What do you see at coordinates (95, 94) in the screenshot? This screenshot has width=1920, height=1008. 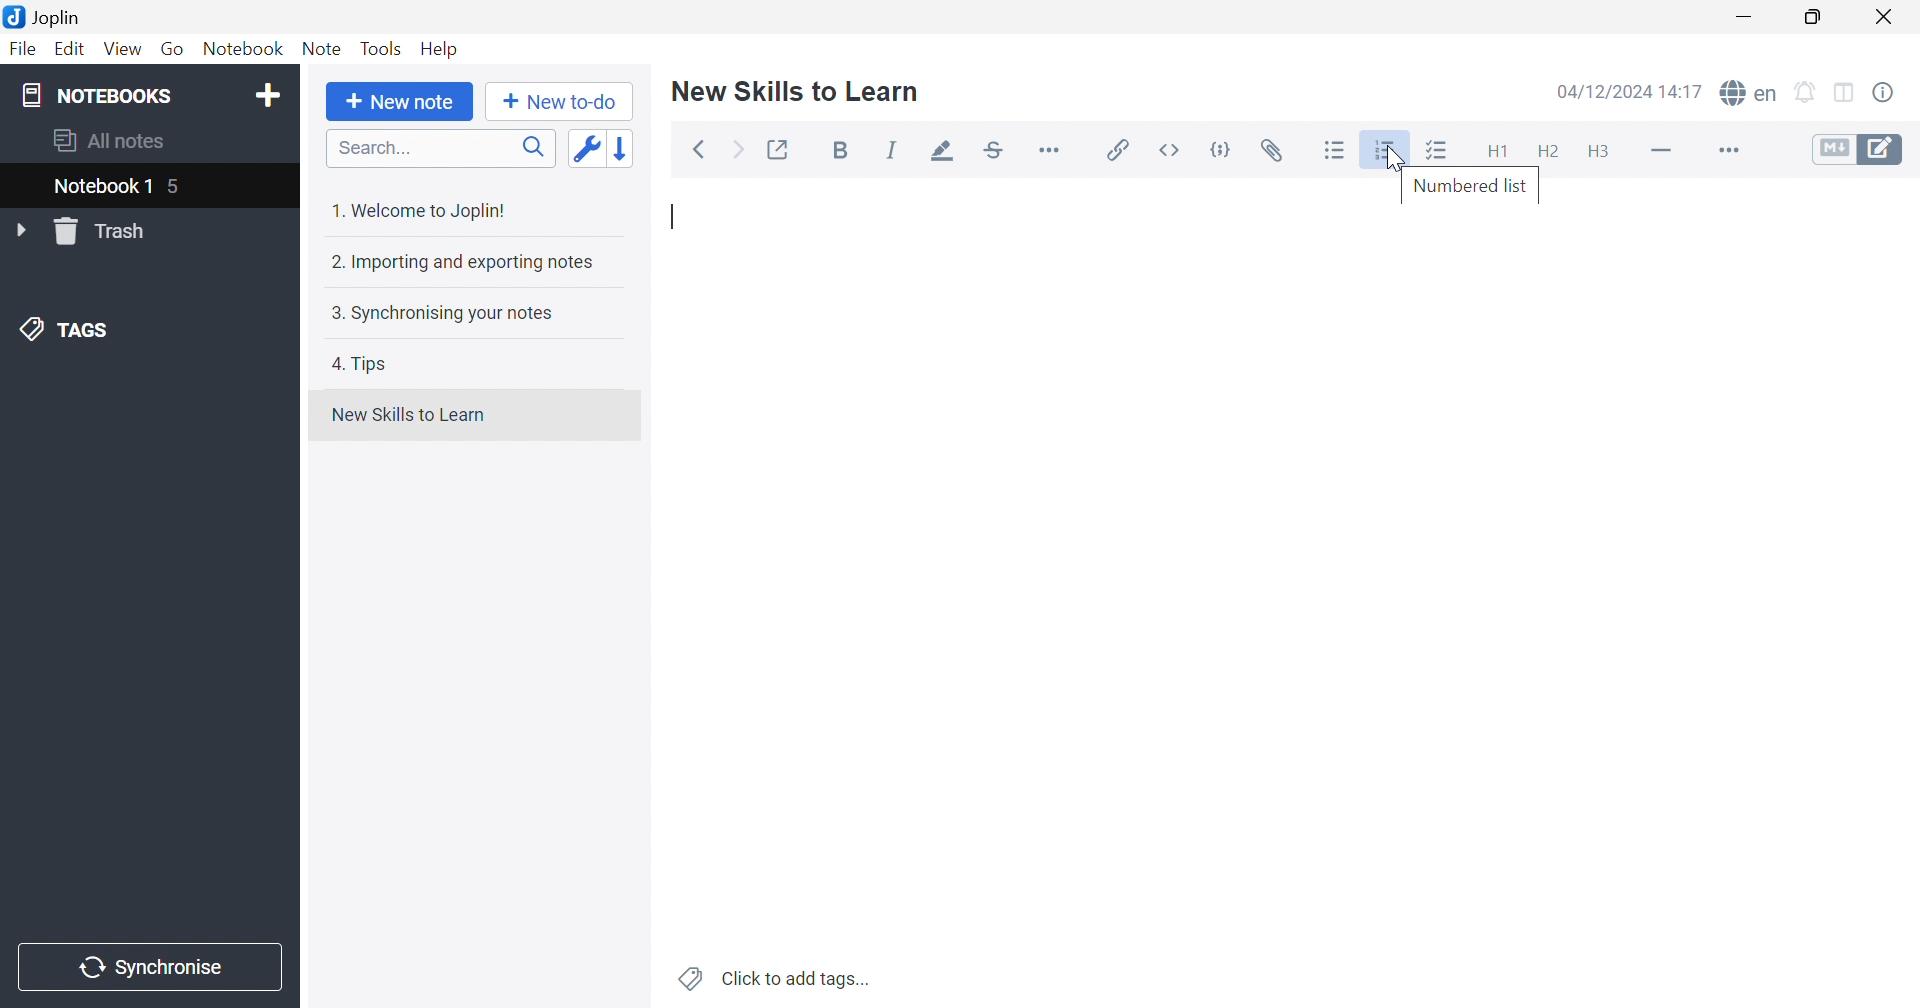 I see `NOTEBOOKS` at bounding box center [95, 94].